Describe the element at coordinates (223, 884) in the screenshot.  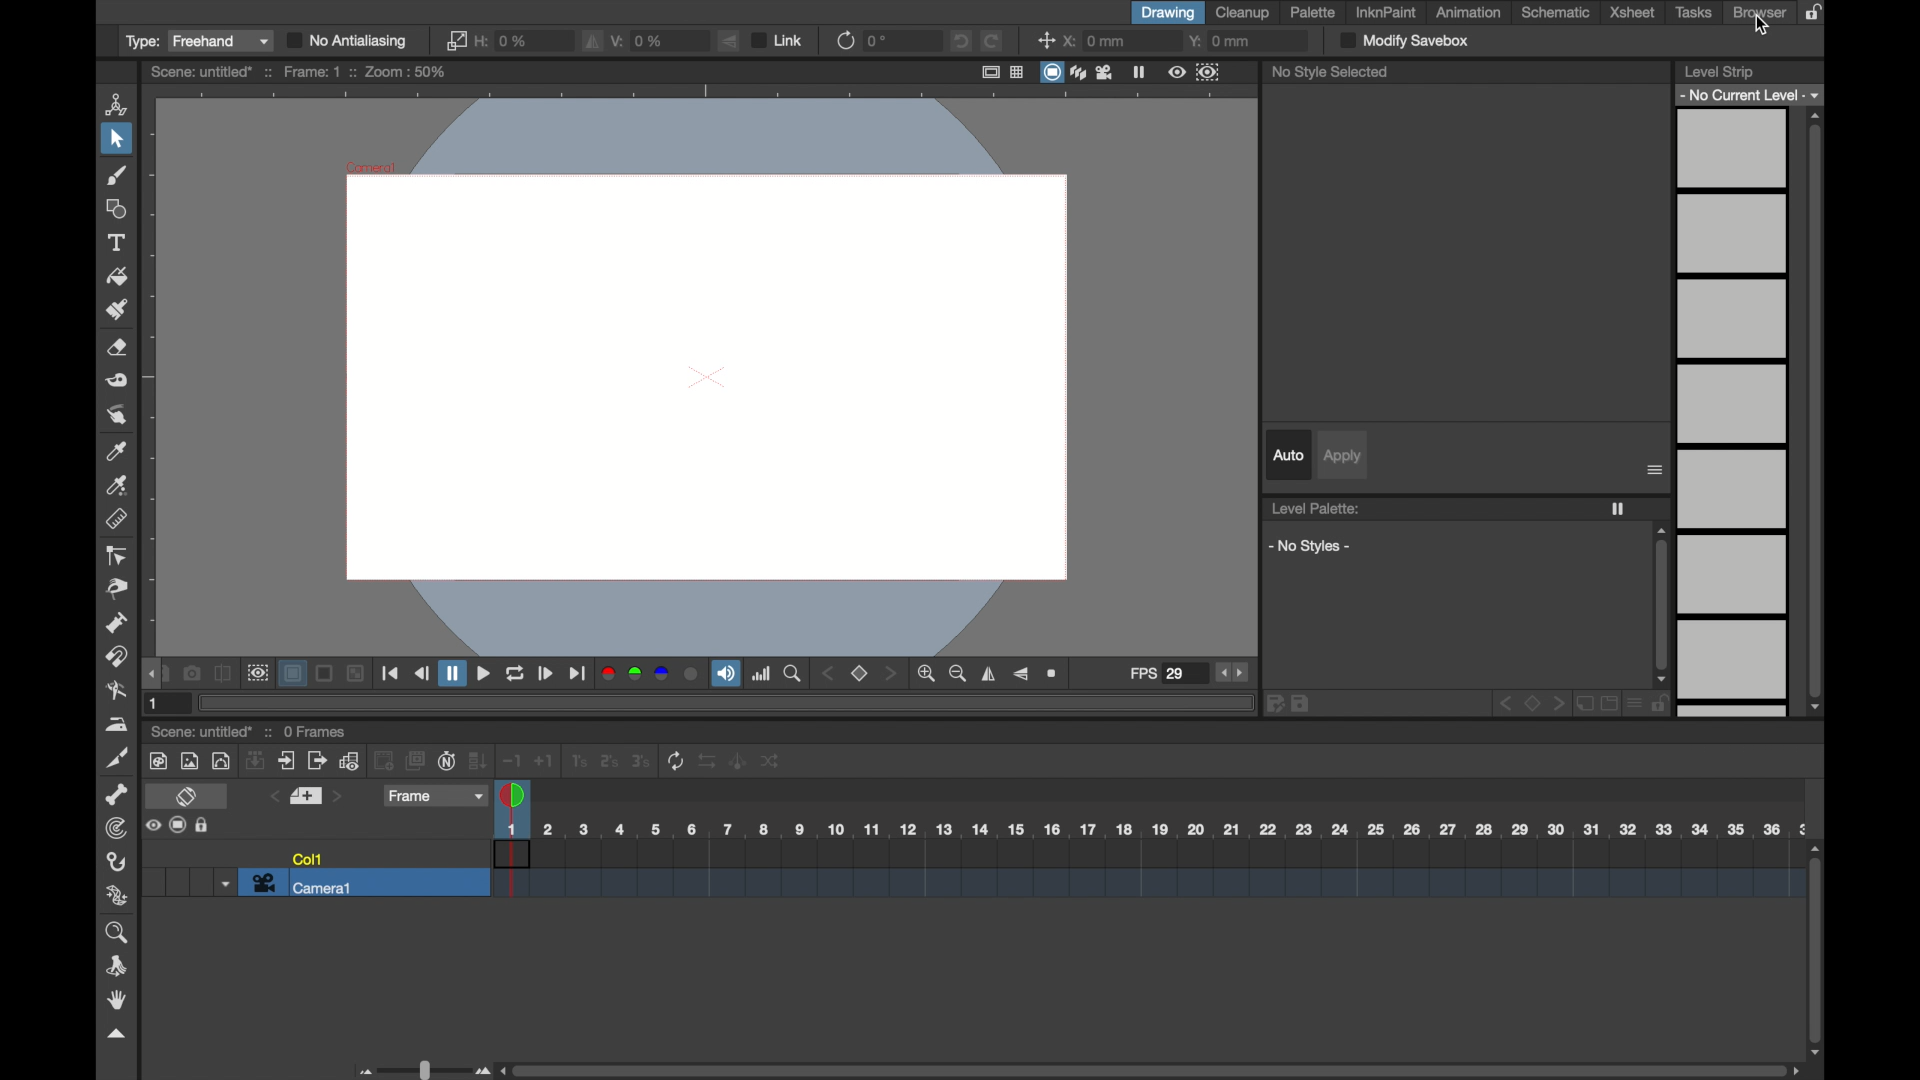
I see `dropdown` at that location.